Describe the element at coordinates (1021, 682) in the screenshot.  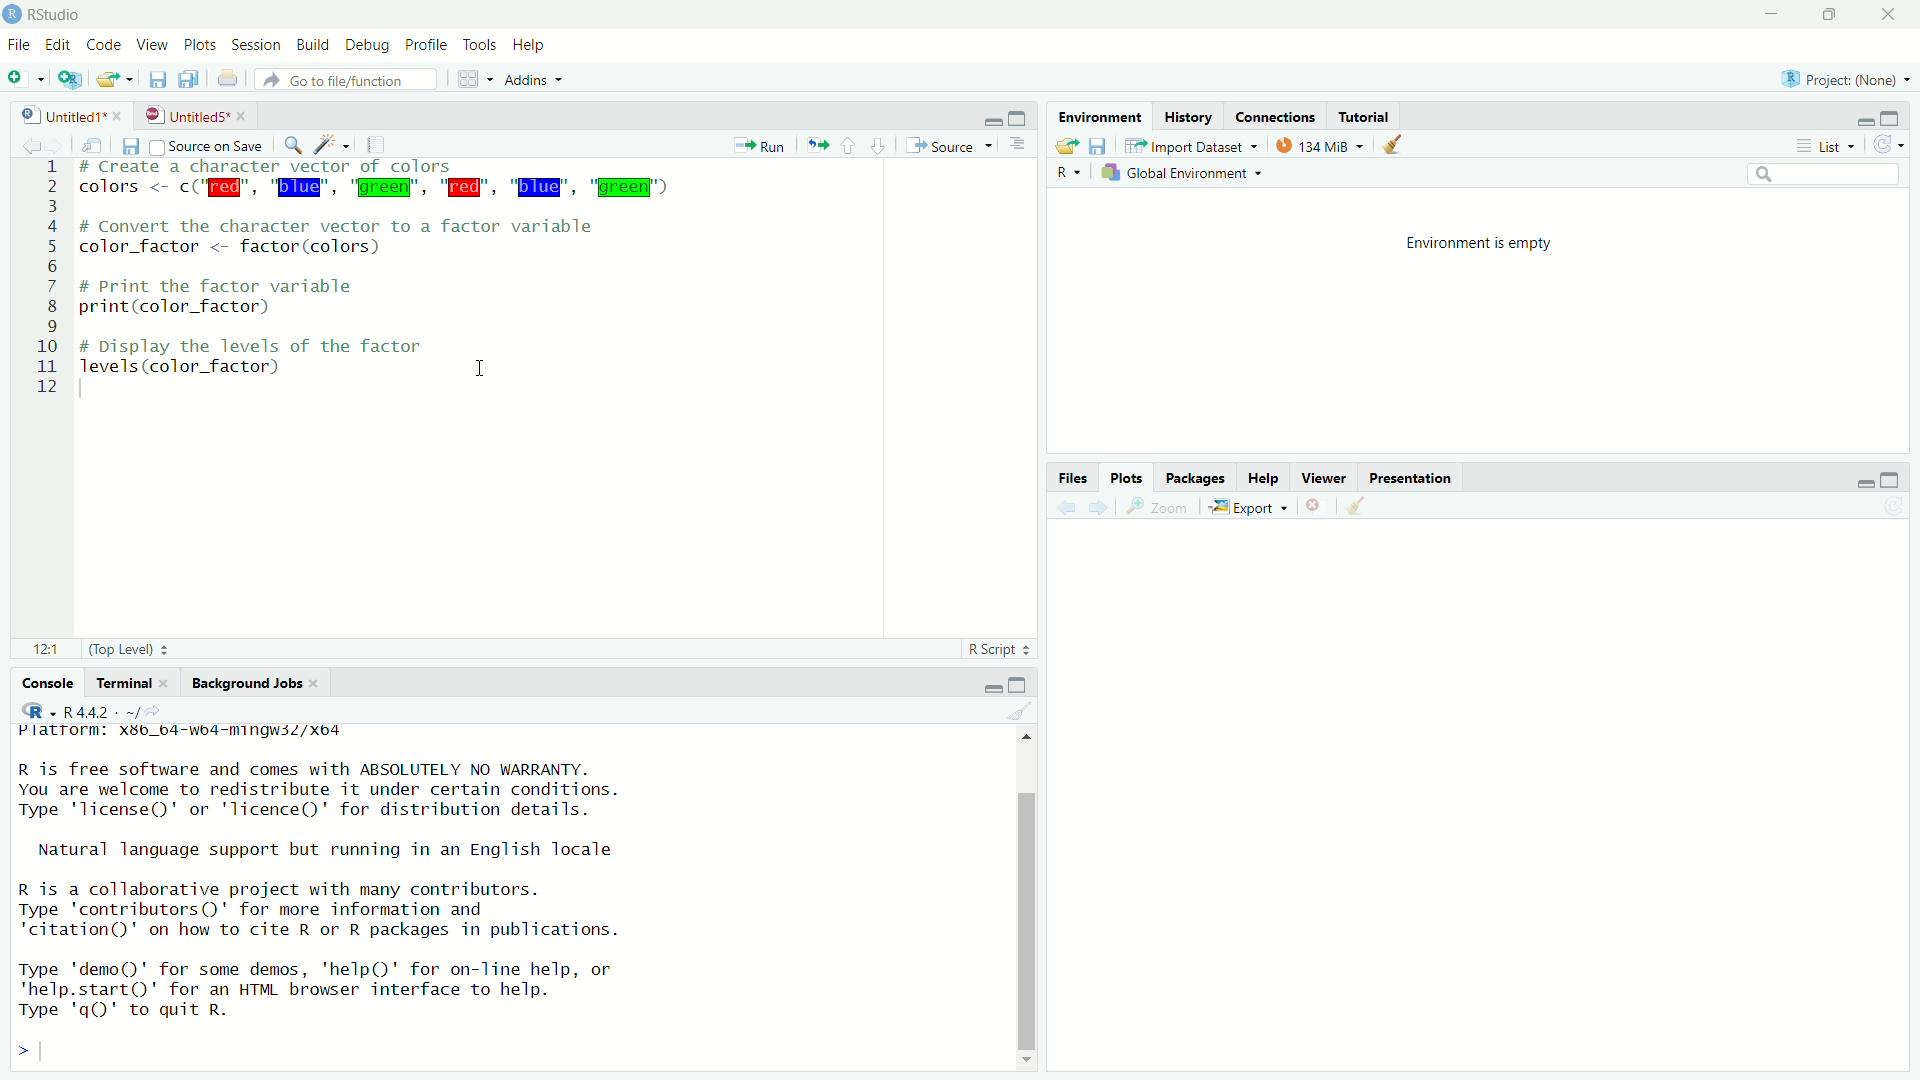
I see `maximize` at that location.